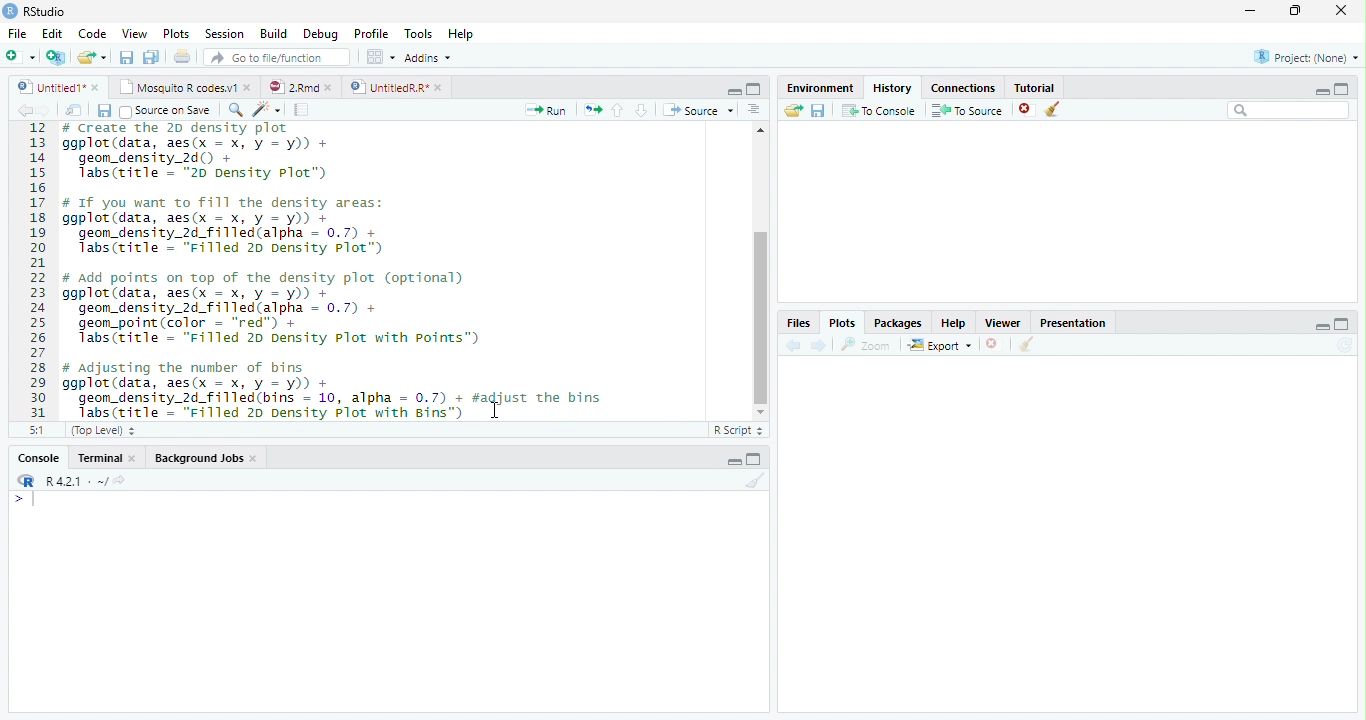  Describe the element at coordinates (1026, 110) in the screenshot. I see `close` at that location.